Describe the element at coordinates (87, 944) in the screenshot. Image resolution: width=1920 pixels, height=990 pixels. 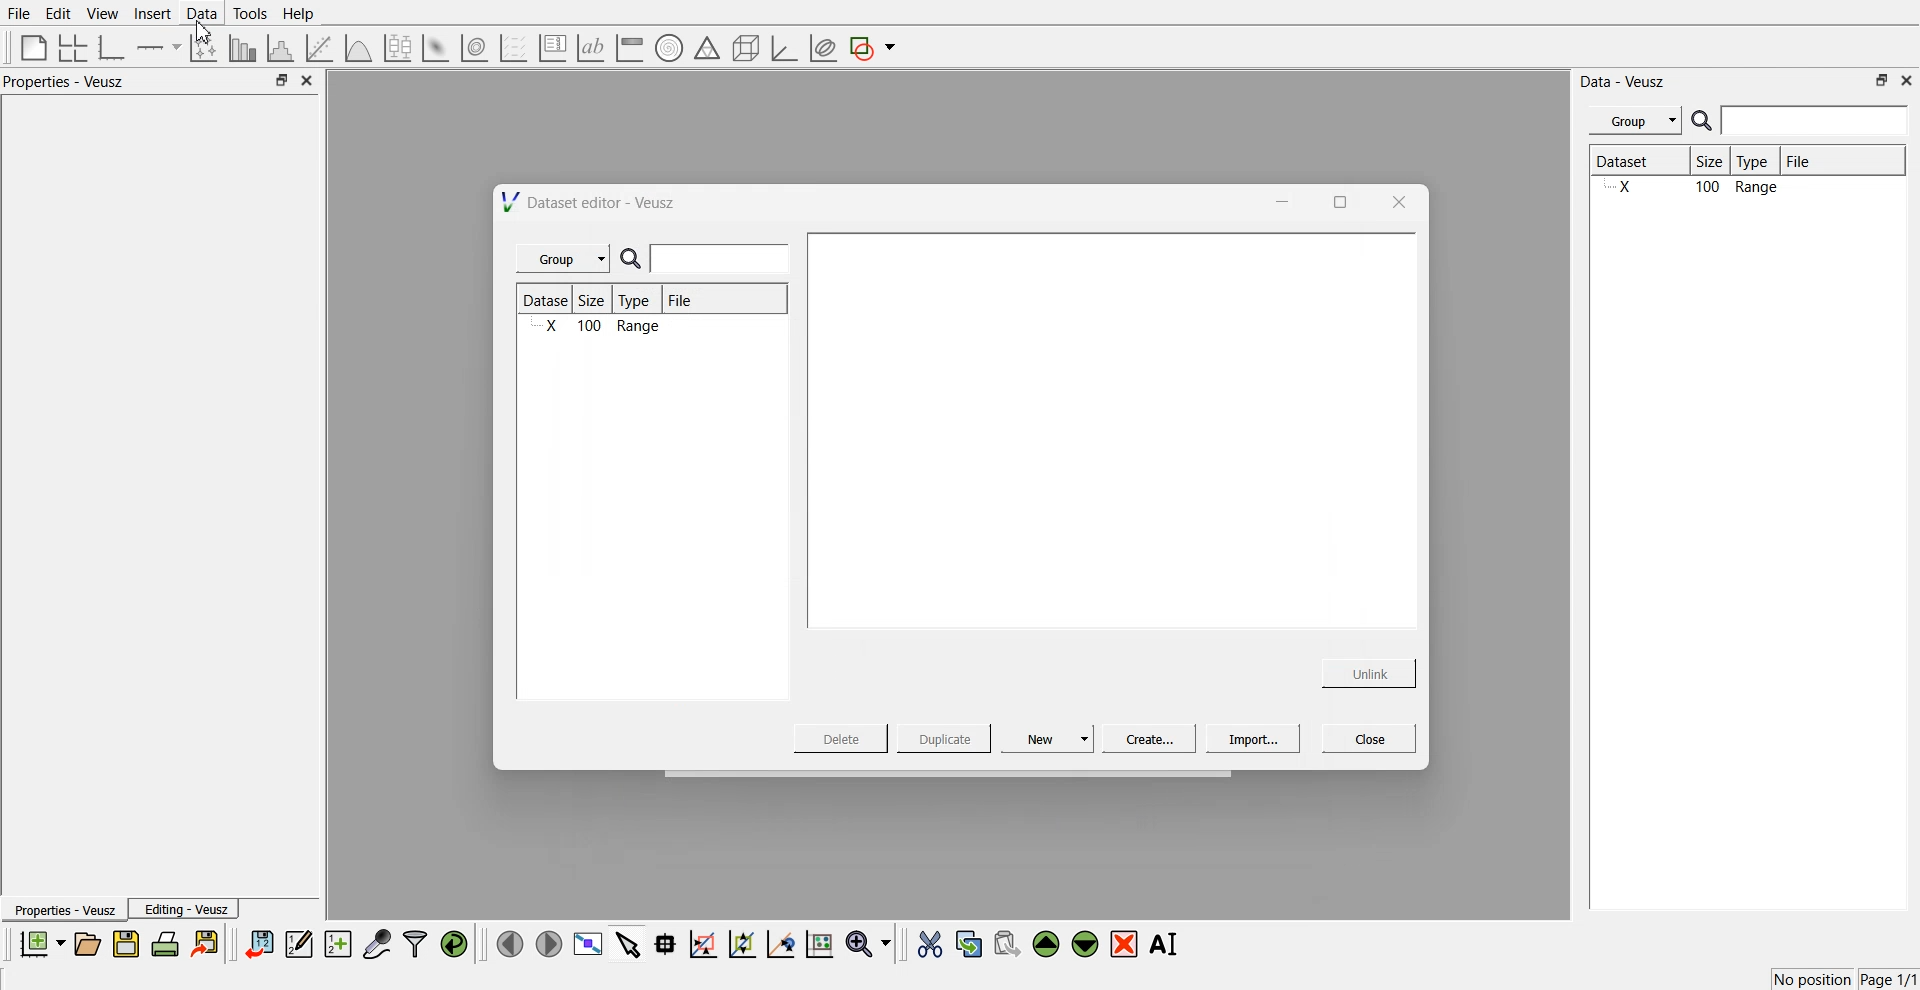
I see `open` at that location.